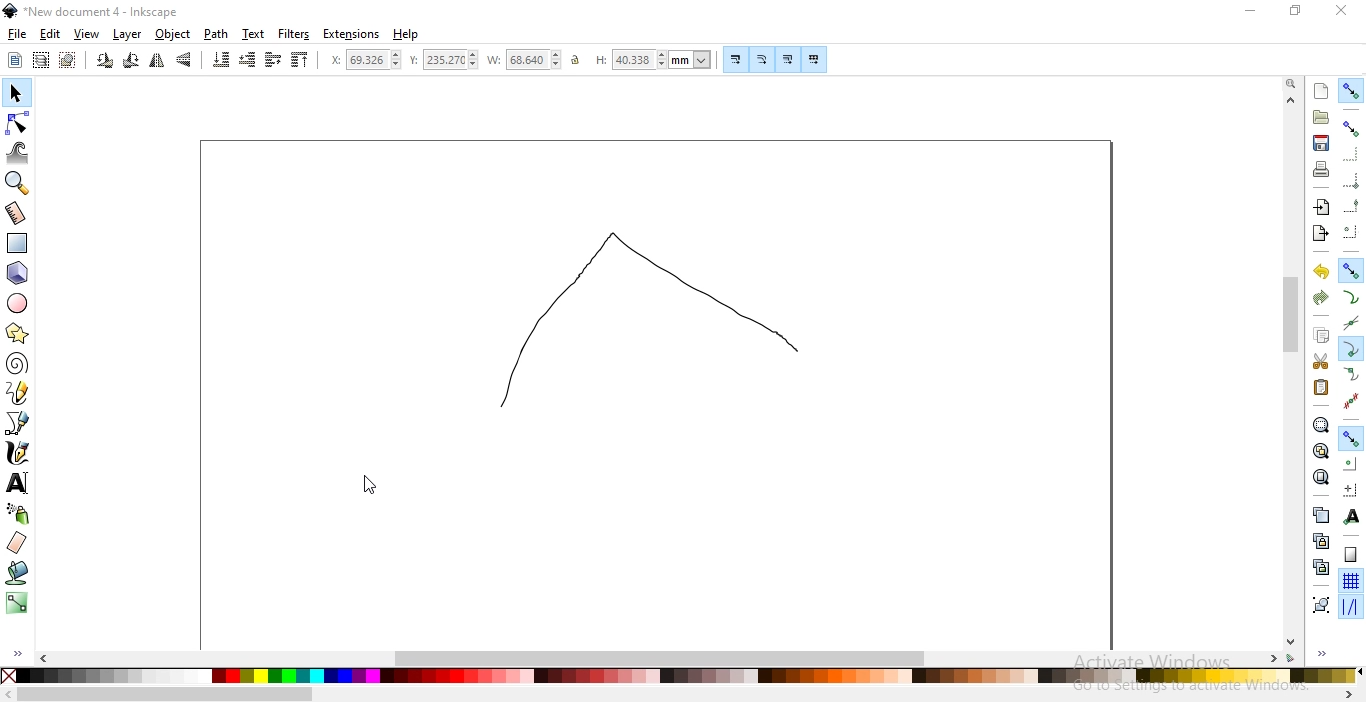  What do you see at coordinates (366, 487) in the screenshot?
I see `cursor` at bounding box center [366, 487].